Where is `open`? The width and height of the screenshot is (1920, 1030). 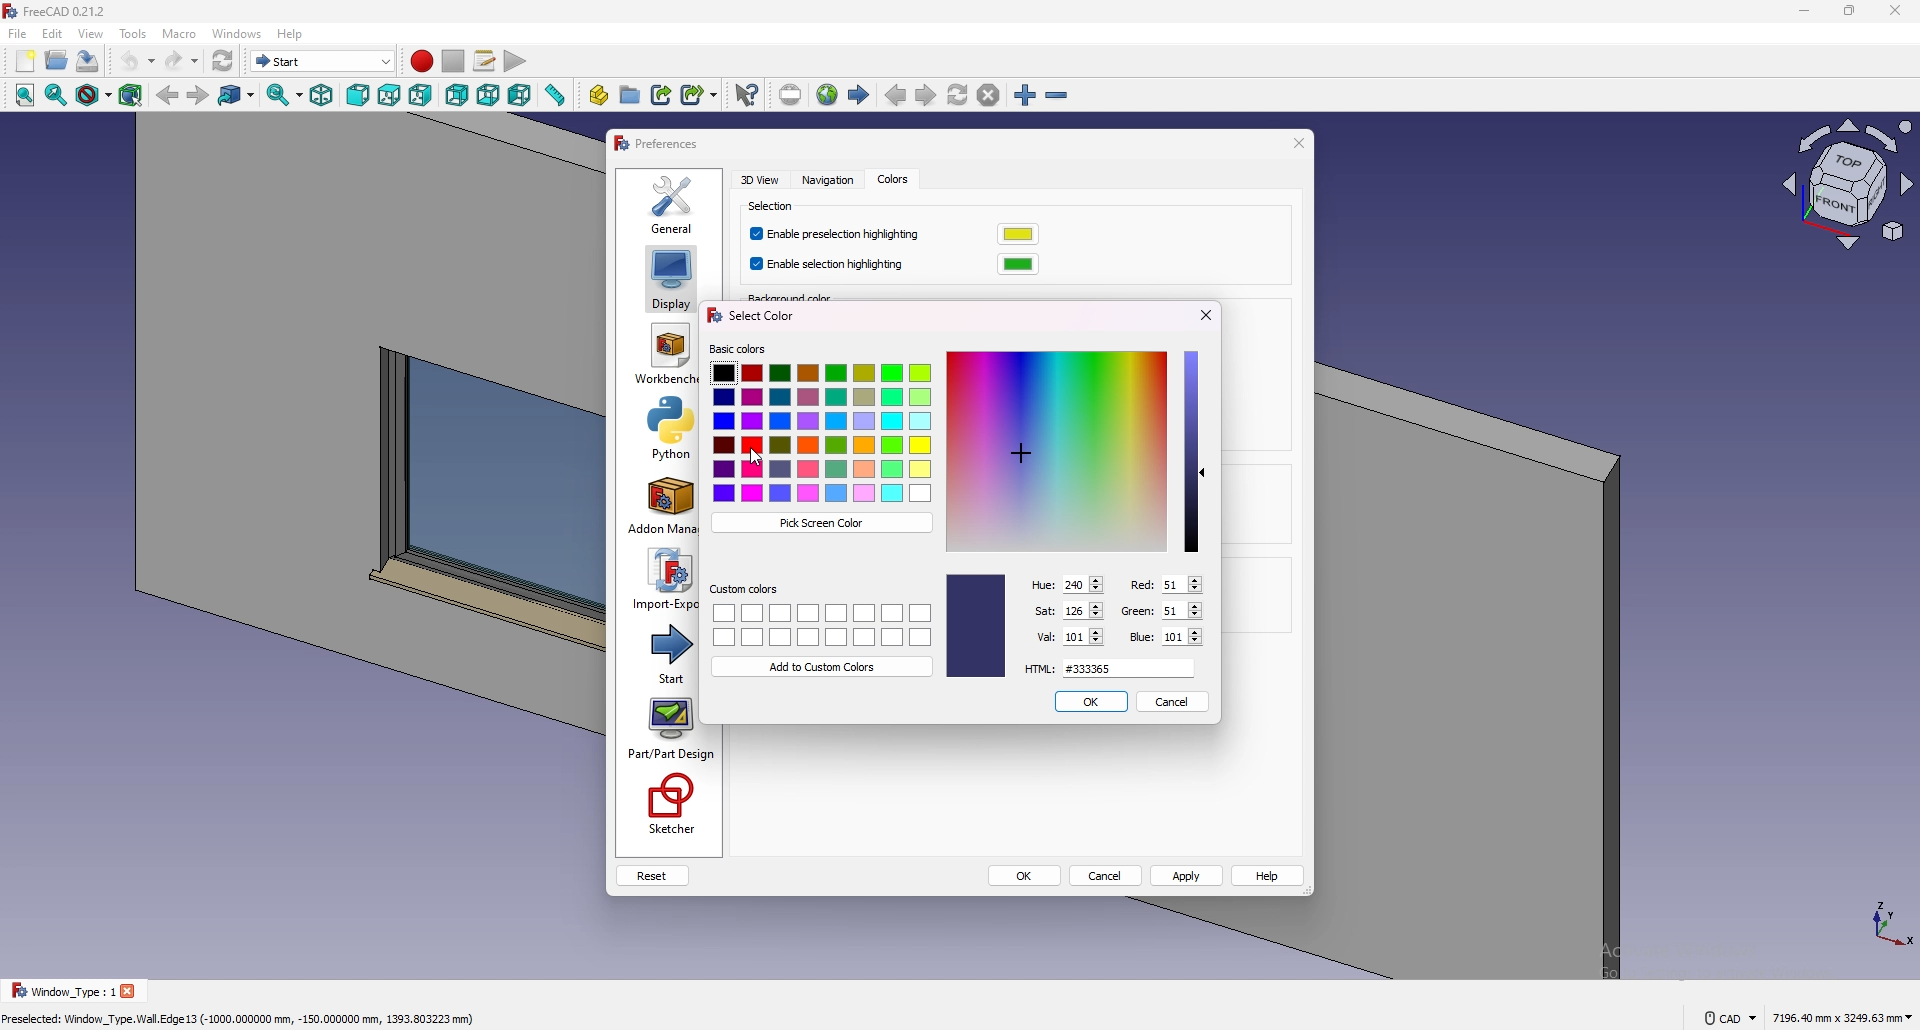 open is located at coordinates (58, 60).